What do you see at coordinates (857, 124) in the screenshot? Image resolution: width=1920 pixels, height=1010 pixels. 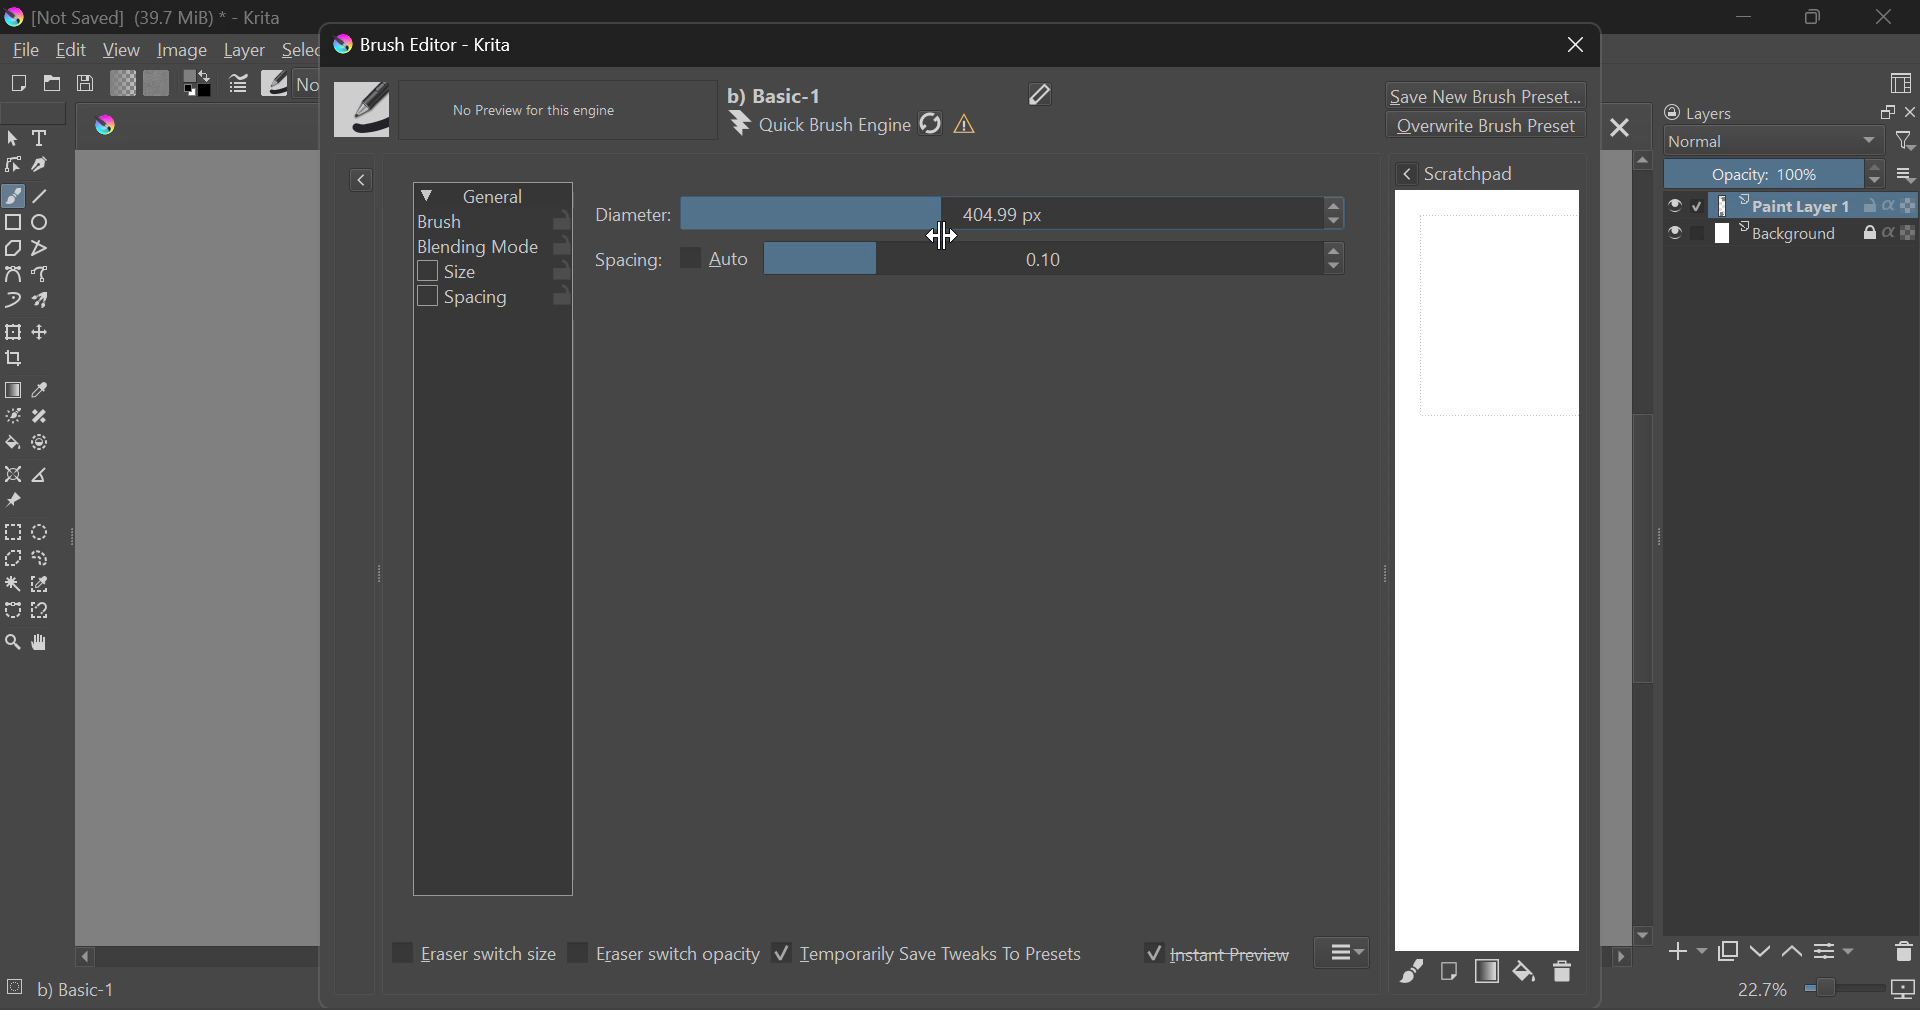 I see `Quick Brush Engine` at bounding box center [857, 124].